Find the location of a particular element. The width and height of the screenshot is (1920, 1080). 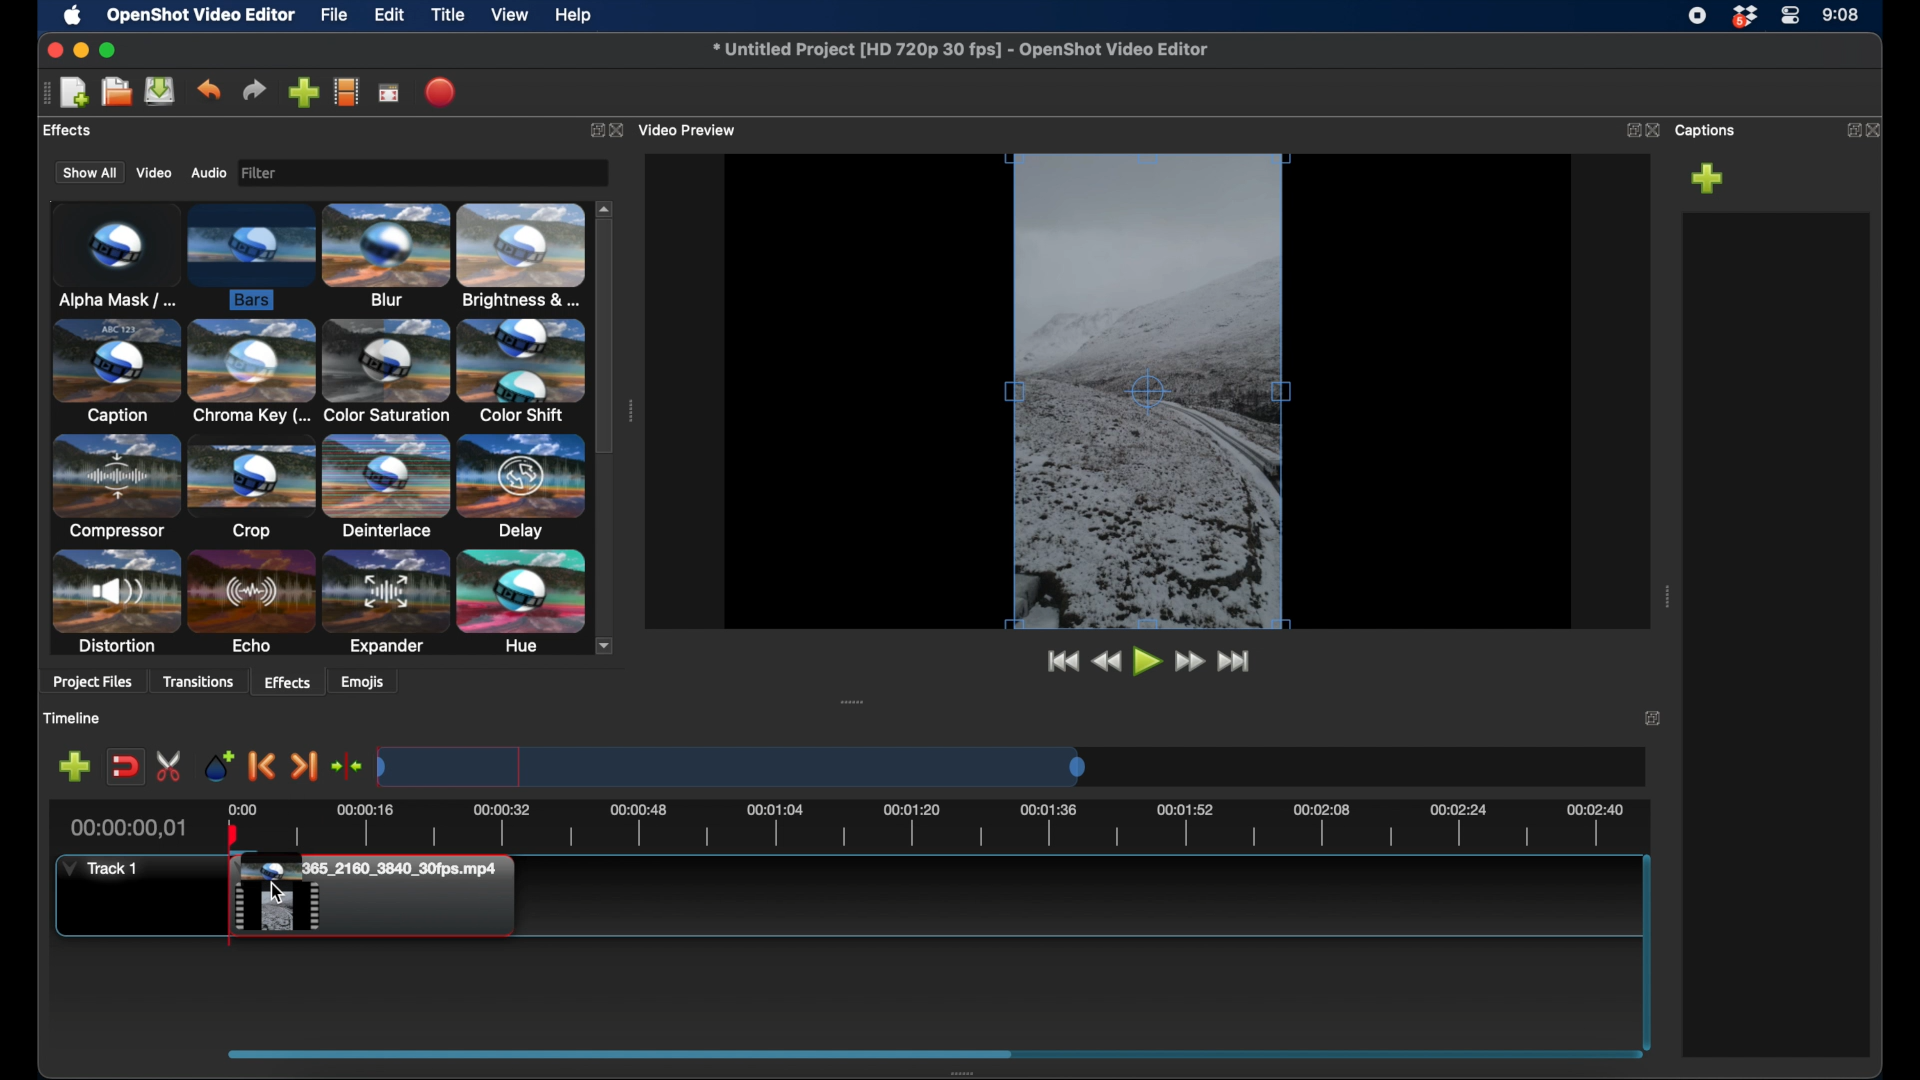

drag handle is located at coordinates (40, 93).